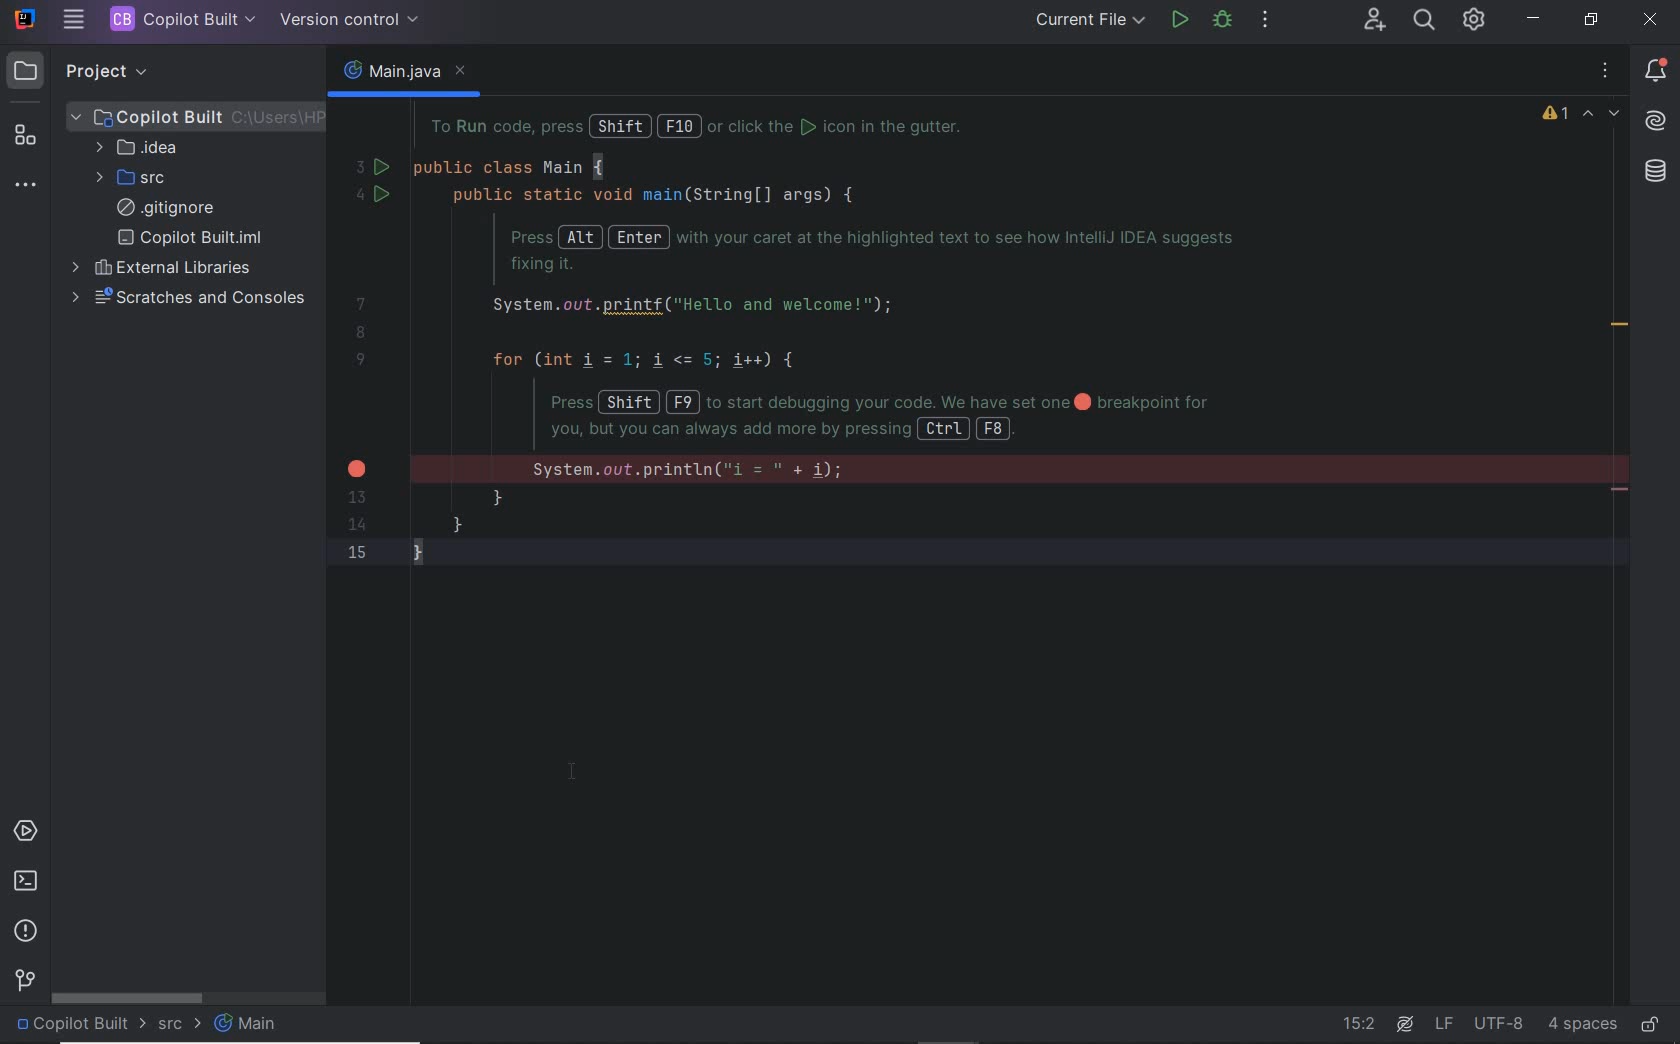  What do you see at coordinates (402, 70) in the screenshot?
I see `main.java` at bounding box center [402, 70].